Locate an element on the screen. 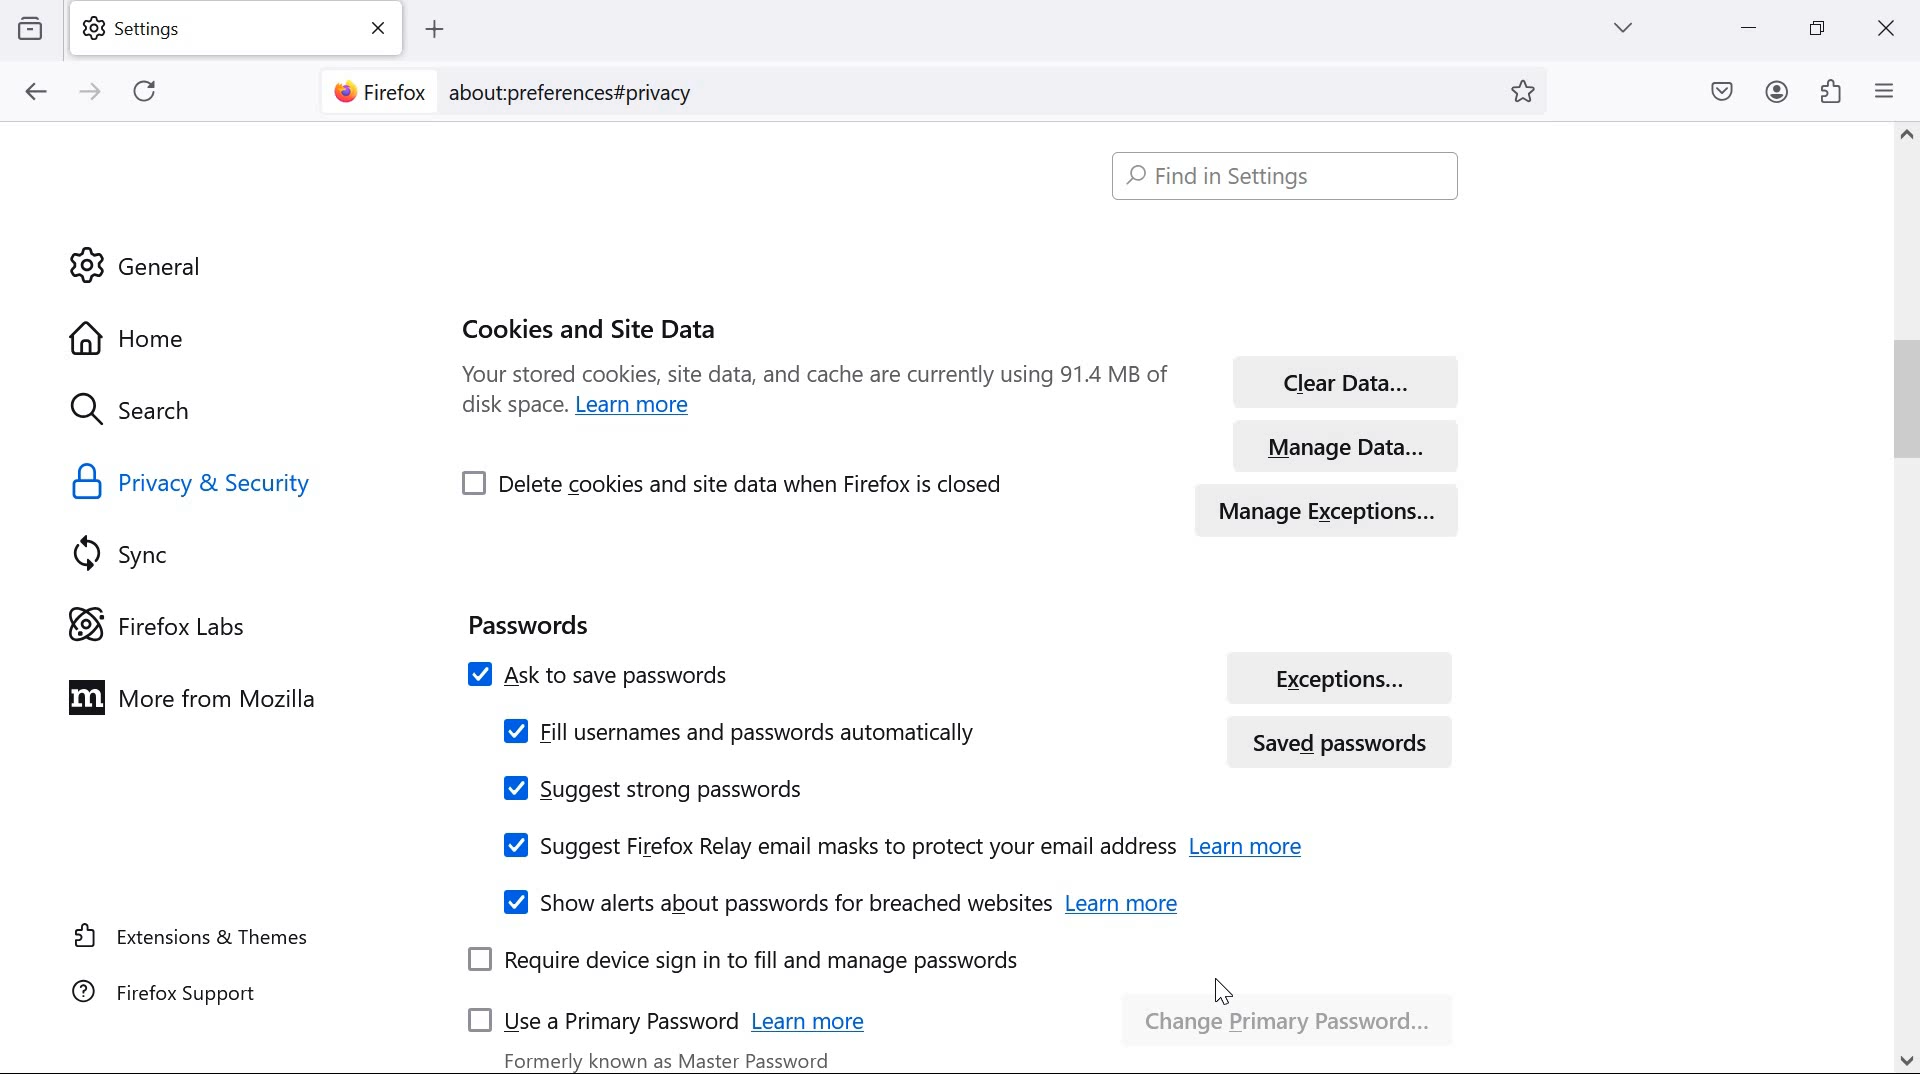 This screenshot has height=1074, width=1920. view recent browsing across windows is located at coordinates (30, 26).